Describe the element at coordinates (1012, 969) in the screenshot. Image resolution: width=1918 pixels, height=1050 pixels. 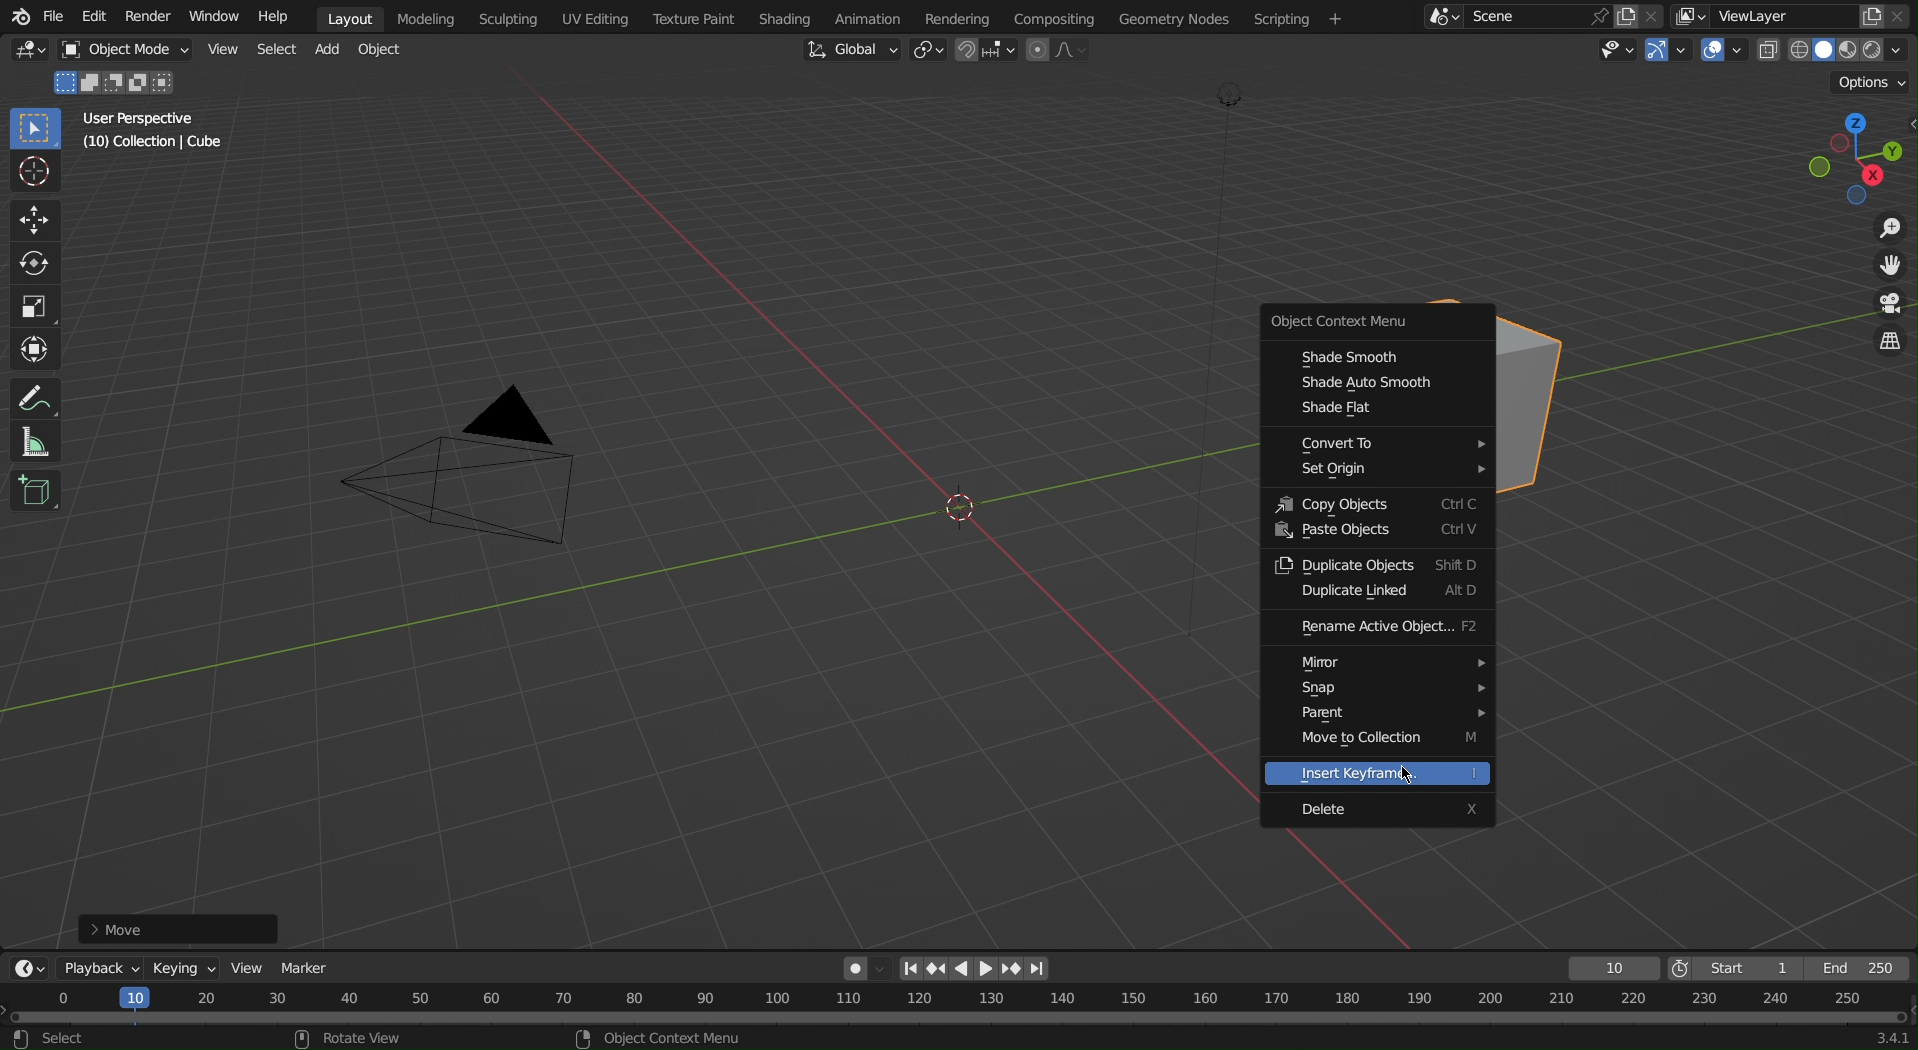
I see `Next` at that location.